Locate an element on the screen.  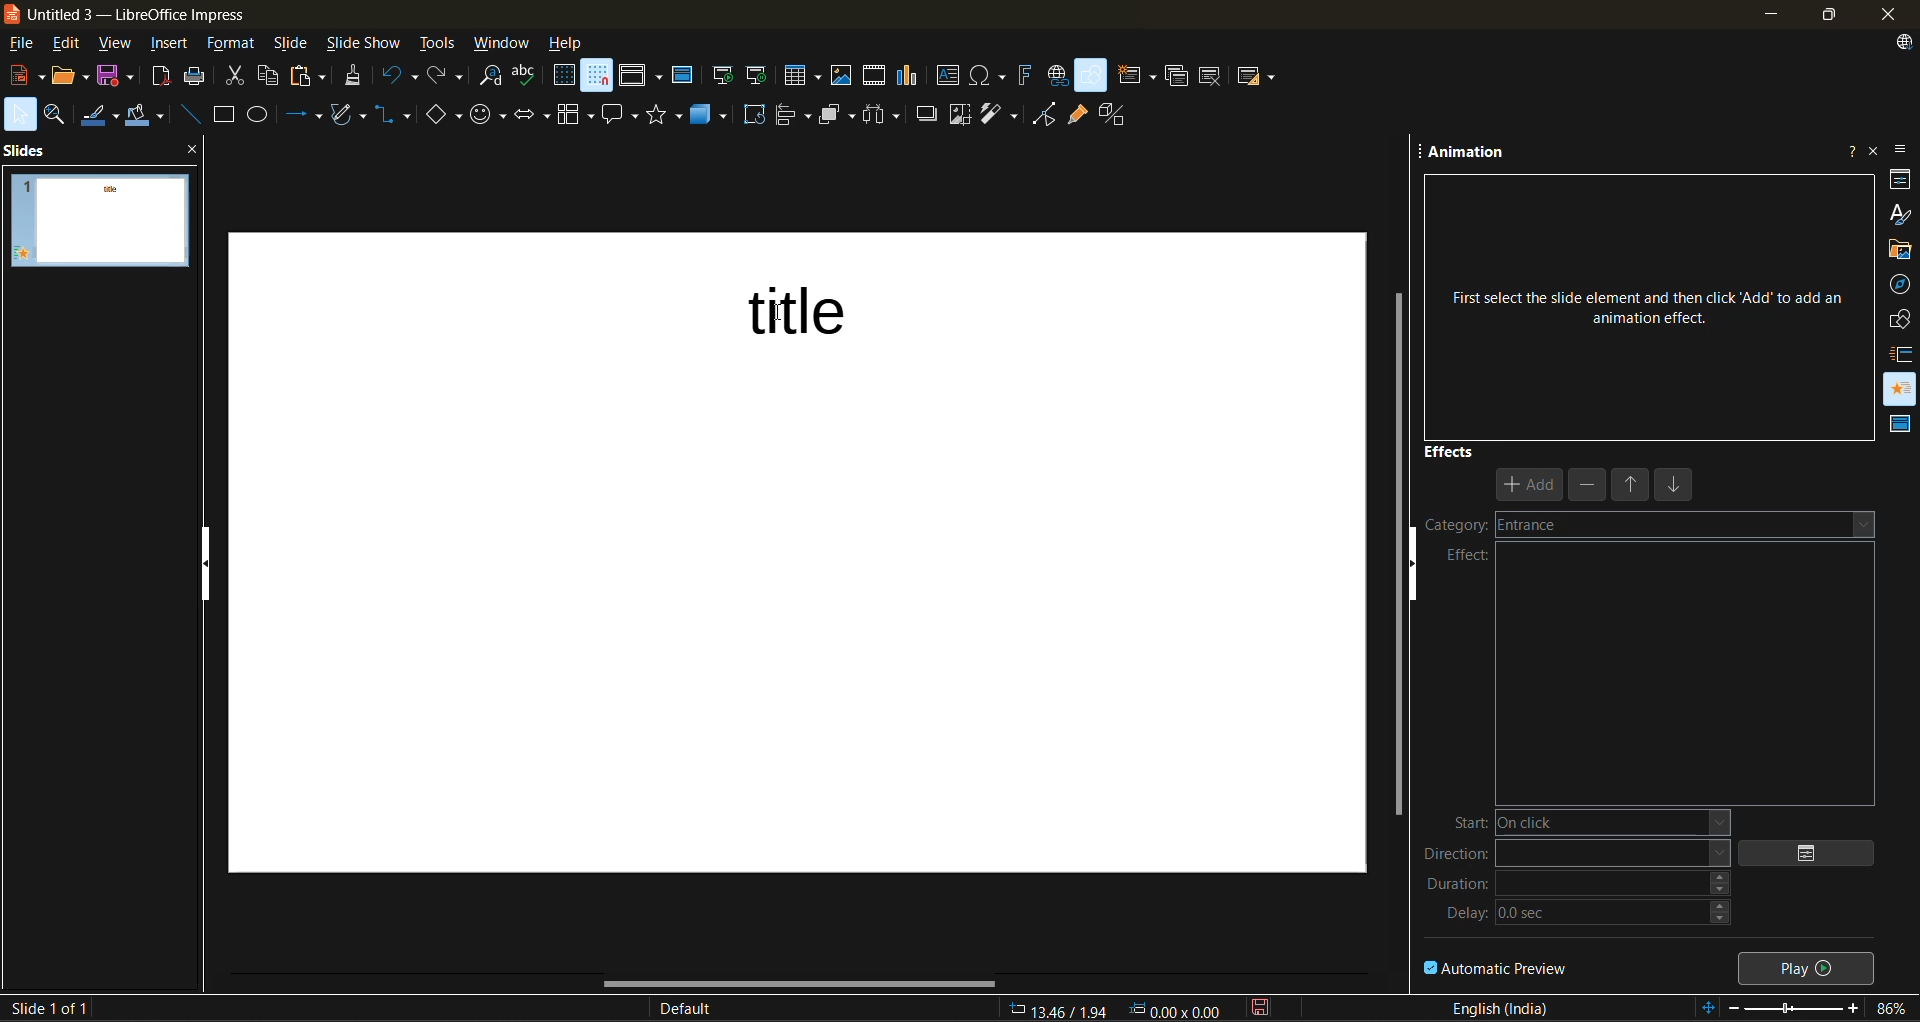
slide details is located at coordinates (47, 1008).